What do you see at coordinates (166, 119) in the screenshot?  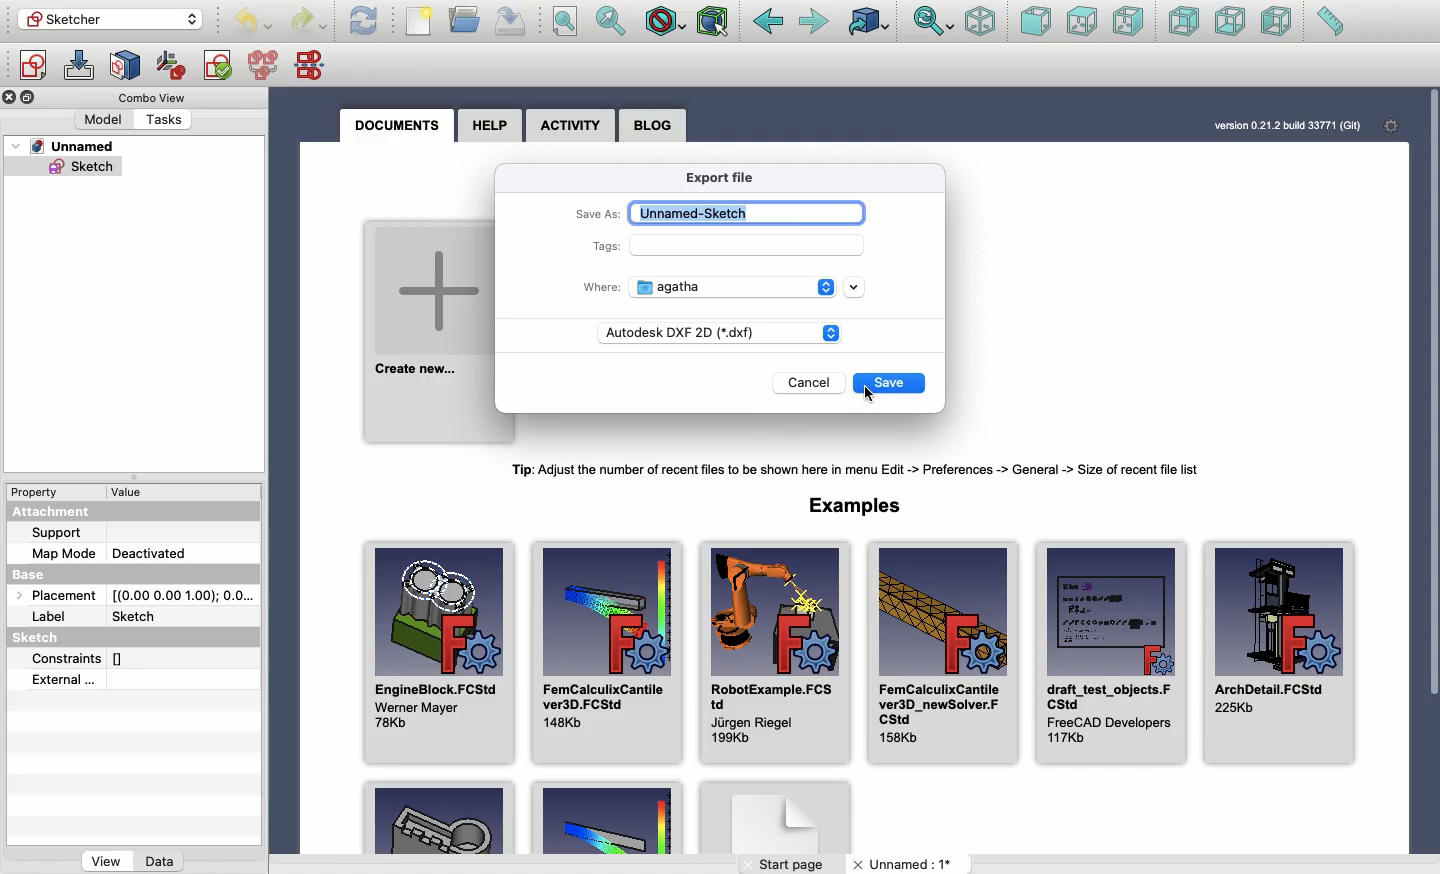 I see `Tasks` at bounding box center [166, 119].